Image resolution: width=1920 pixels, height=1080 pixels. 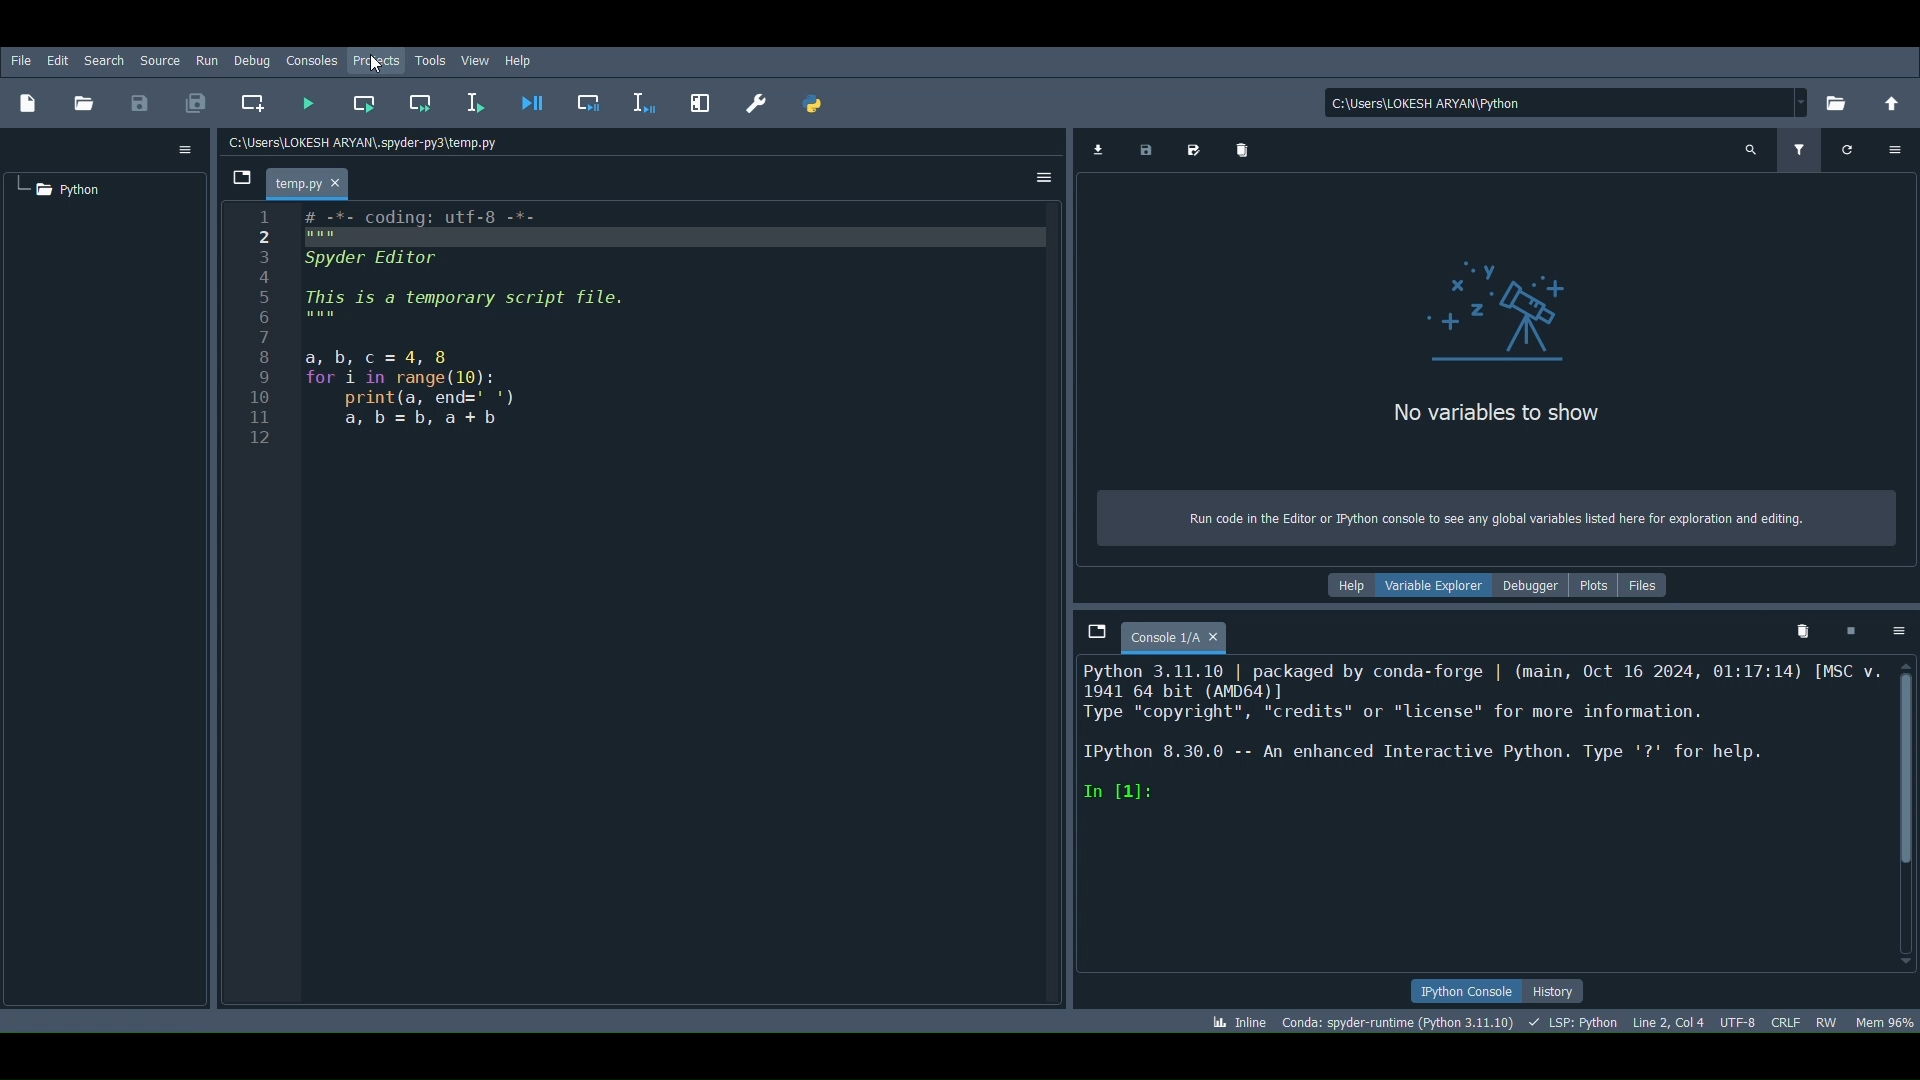 I want to click on Project name, so click(x=64, y=188).